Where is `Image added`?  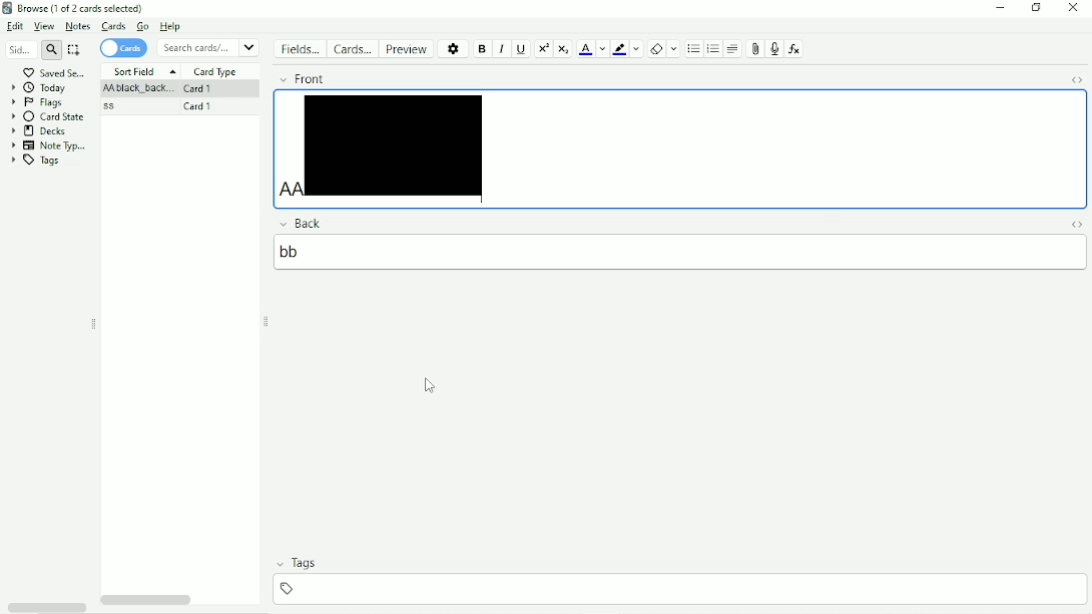
Image added is located at coordinates (394, 143).